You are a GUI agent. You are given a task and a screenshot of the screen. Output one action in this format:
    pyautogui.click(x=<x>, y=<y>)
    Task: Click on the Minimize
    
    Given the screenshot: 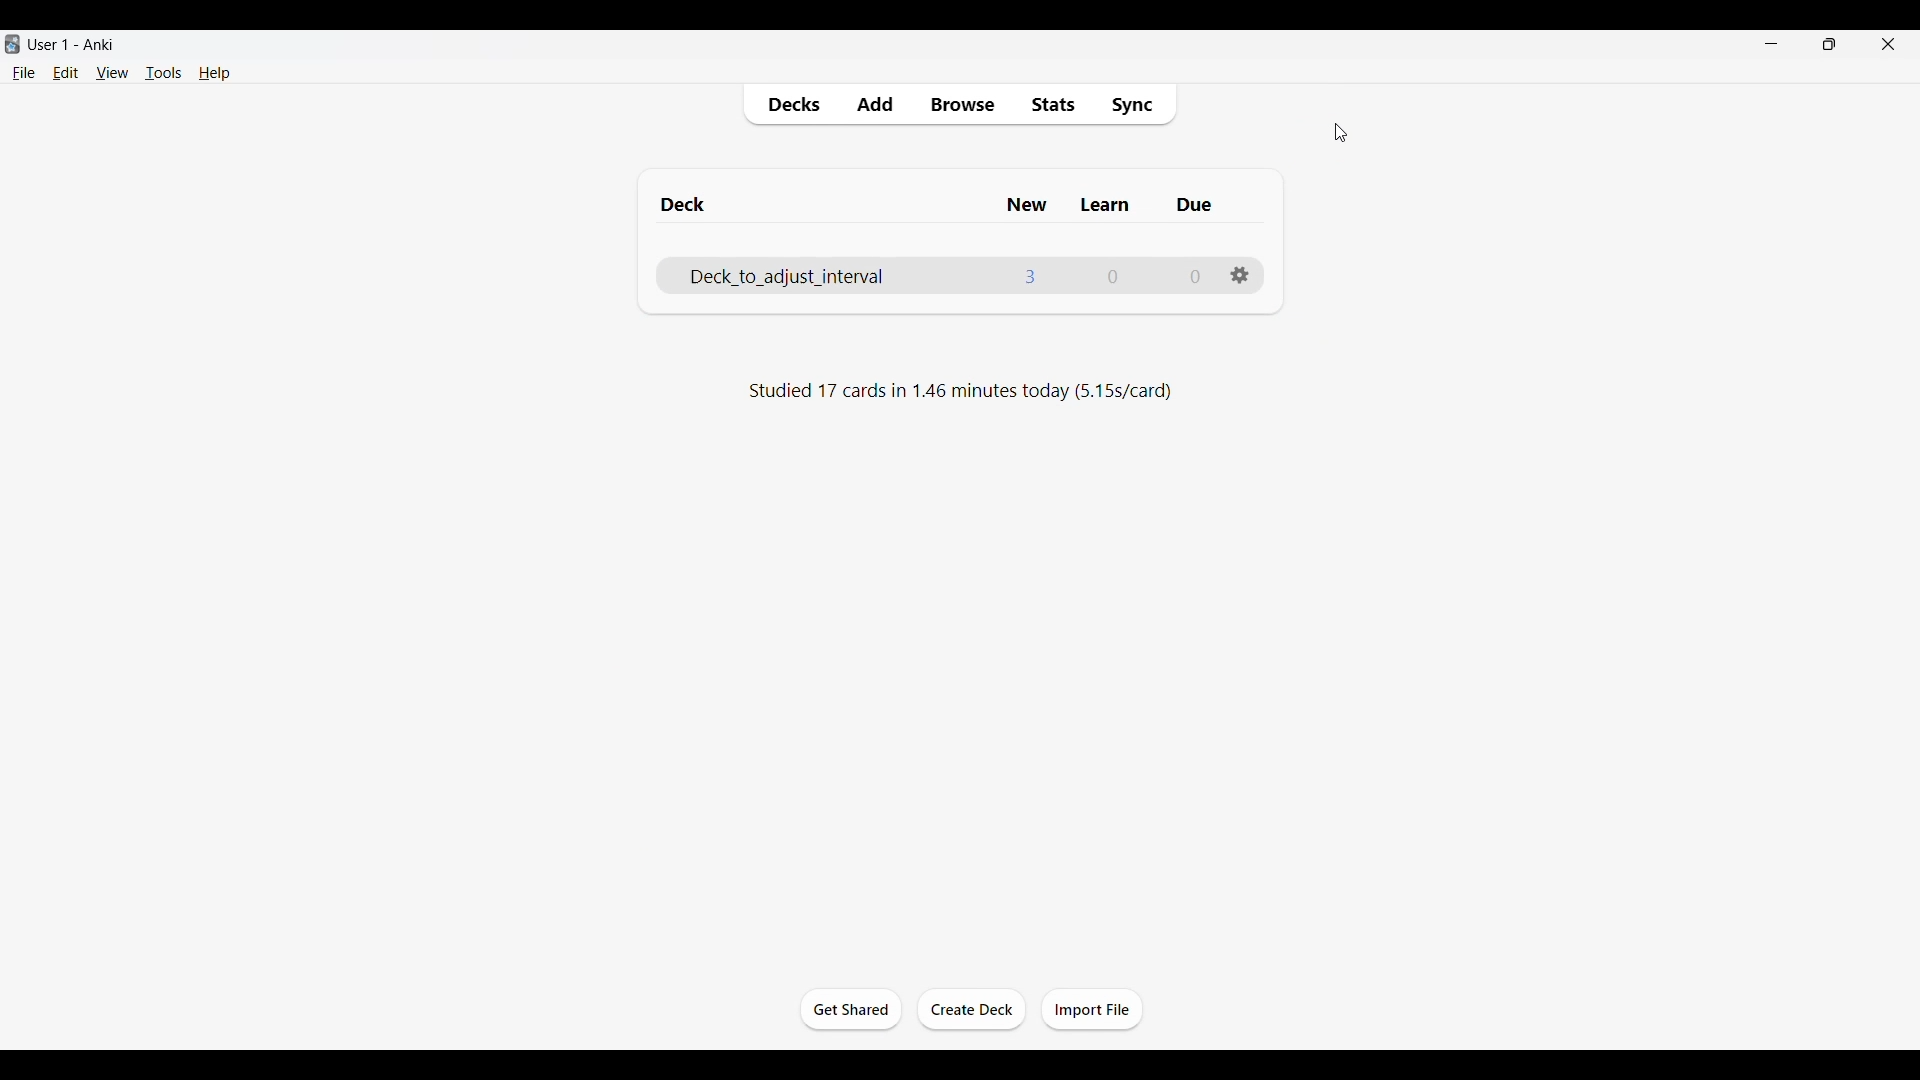 What is the action you would take?
    pyautogui.click(x=1772, y=44)
    